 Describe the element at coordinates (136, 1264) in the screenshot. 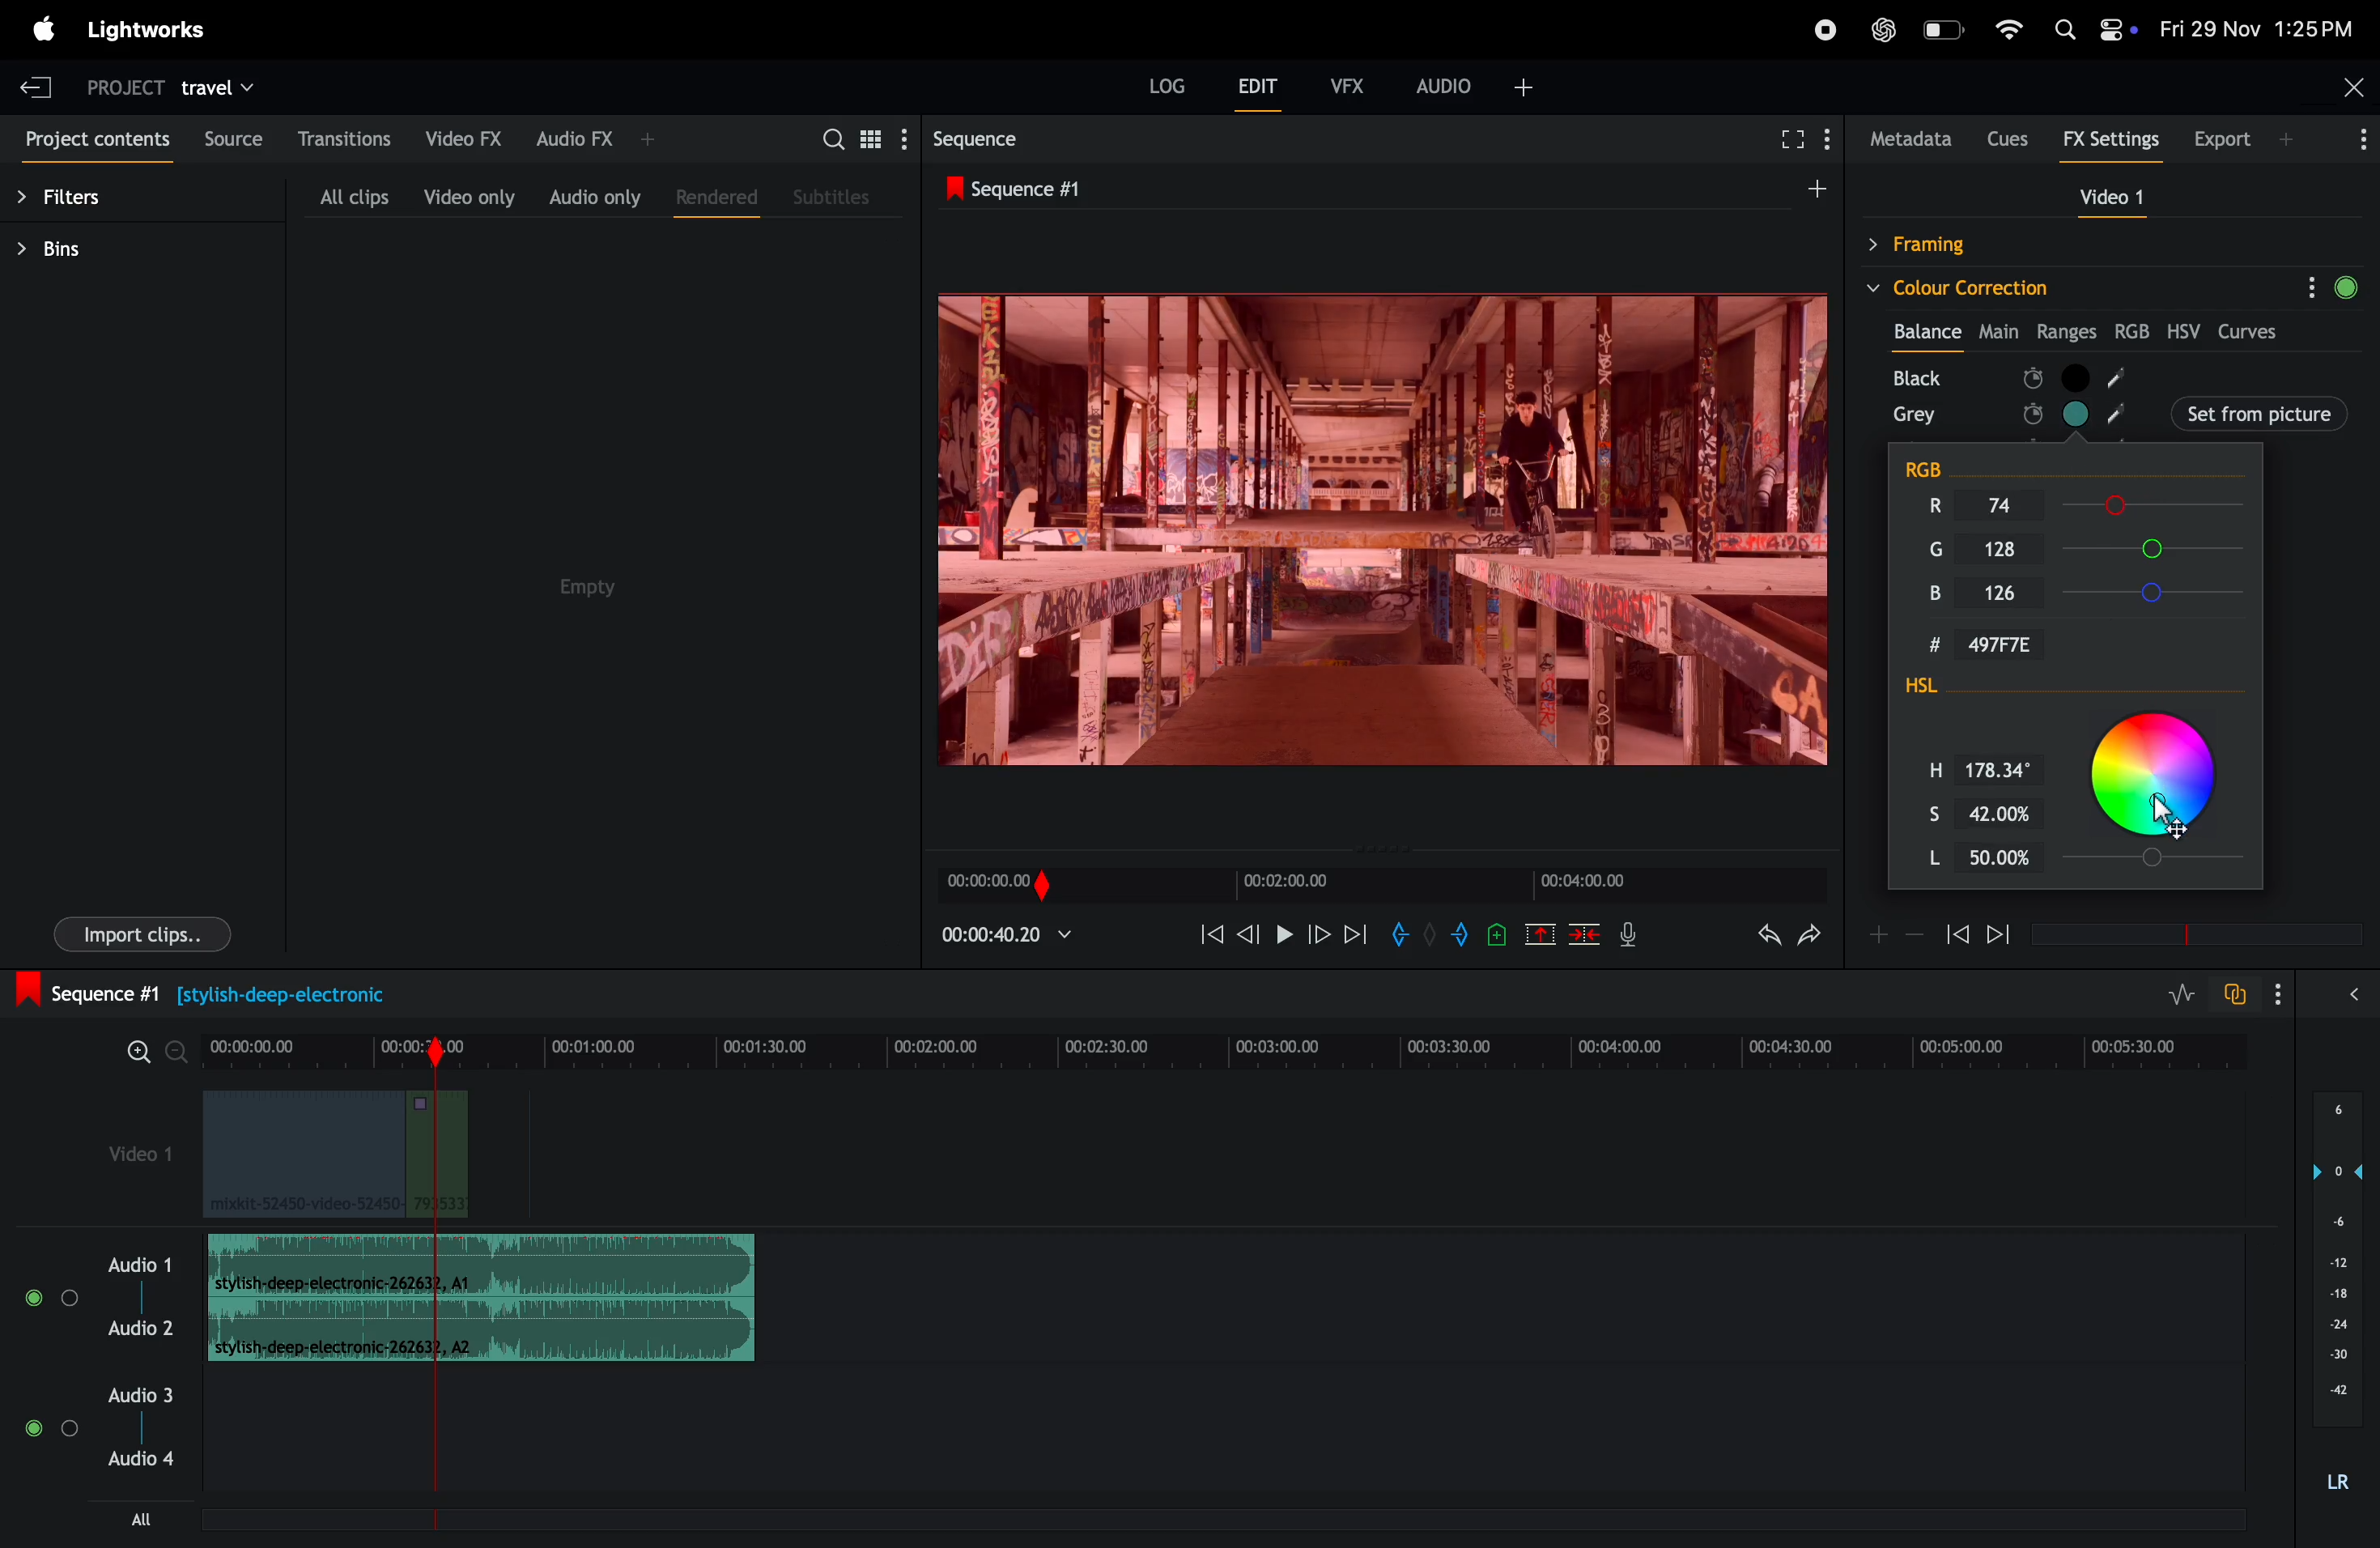

I see `audio 1` at that location.